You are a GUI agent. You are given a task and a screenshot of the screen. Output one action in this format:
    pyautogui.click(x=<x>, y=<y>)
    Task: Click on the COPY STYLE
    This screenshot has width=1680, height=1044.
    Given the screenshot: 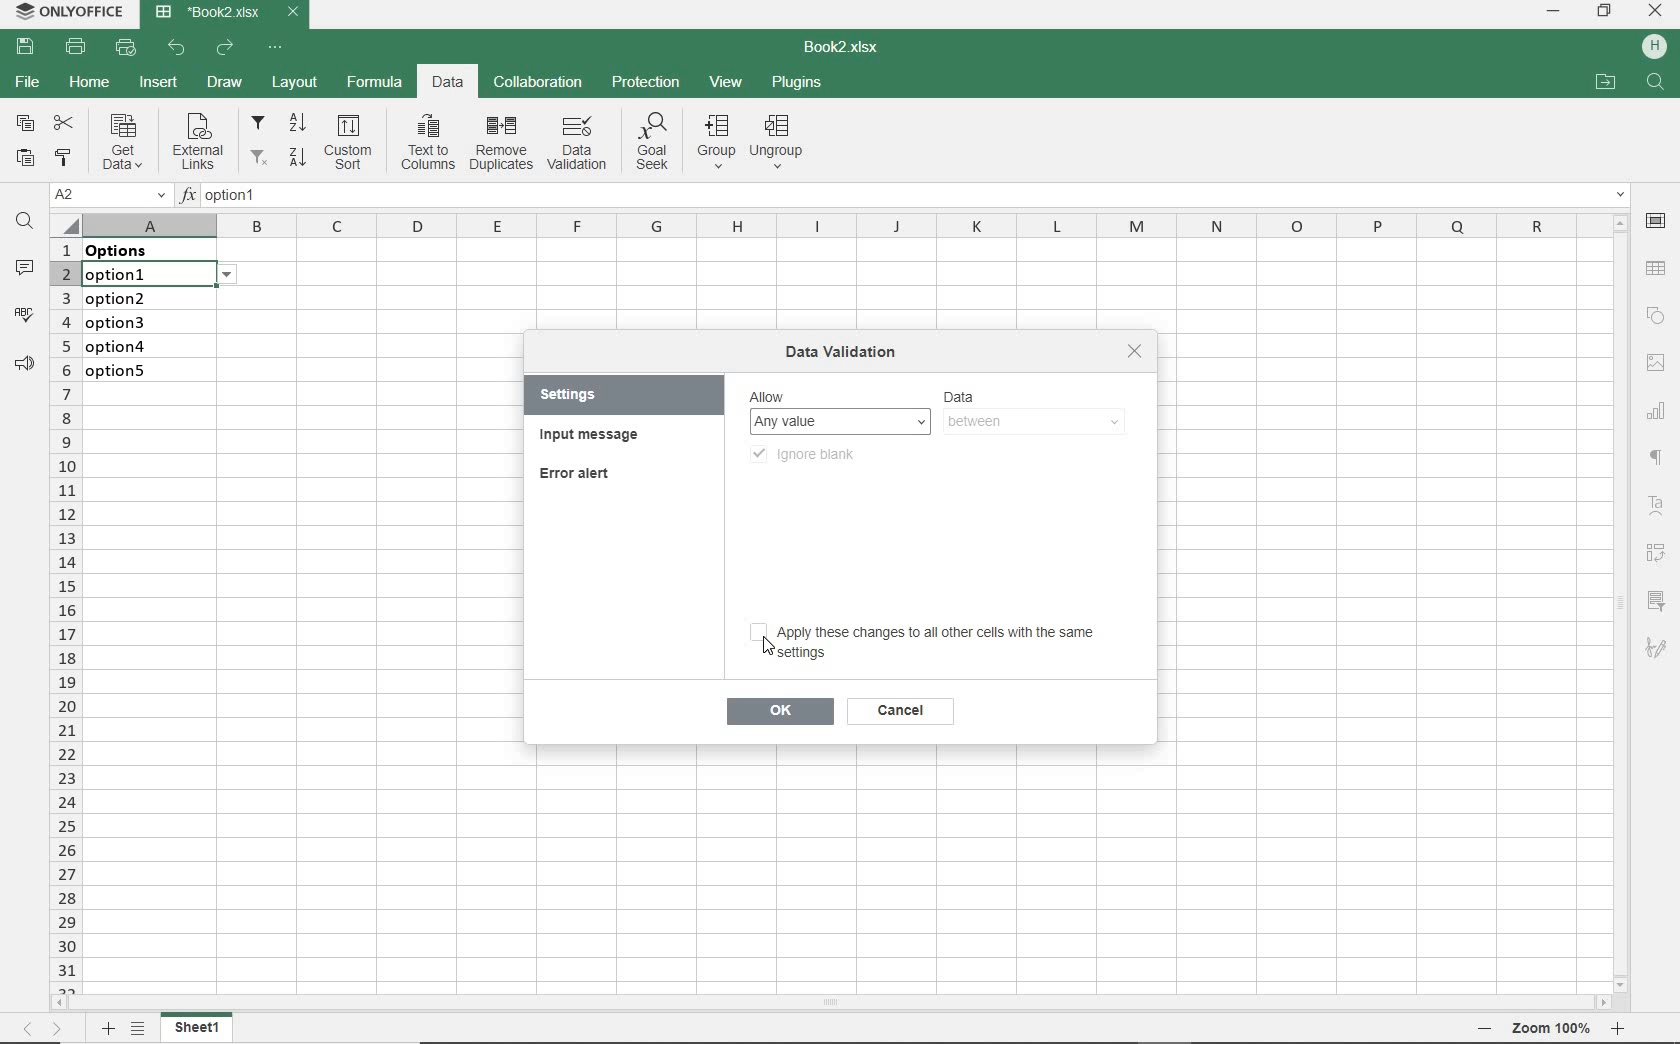 What is the action you would take?
    pyautogui.click(x=64, y=157)
    